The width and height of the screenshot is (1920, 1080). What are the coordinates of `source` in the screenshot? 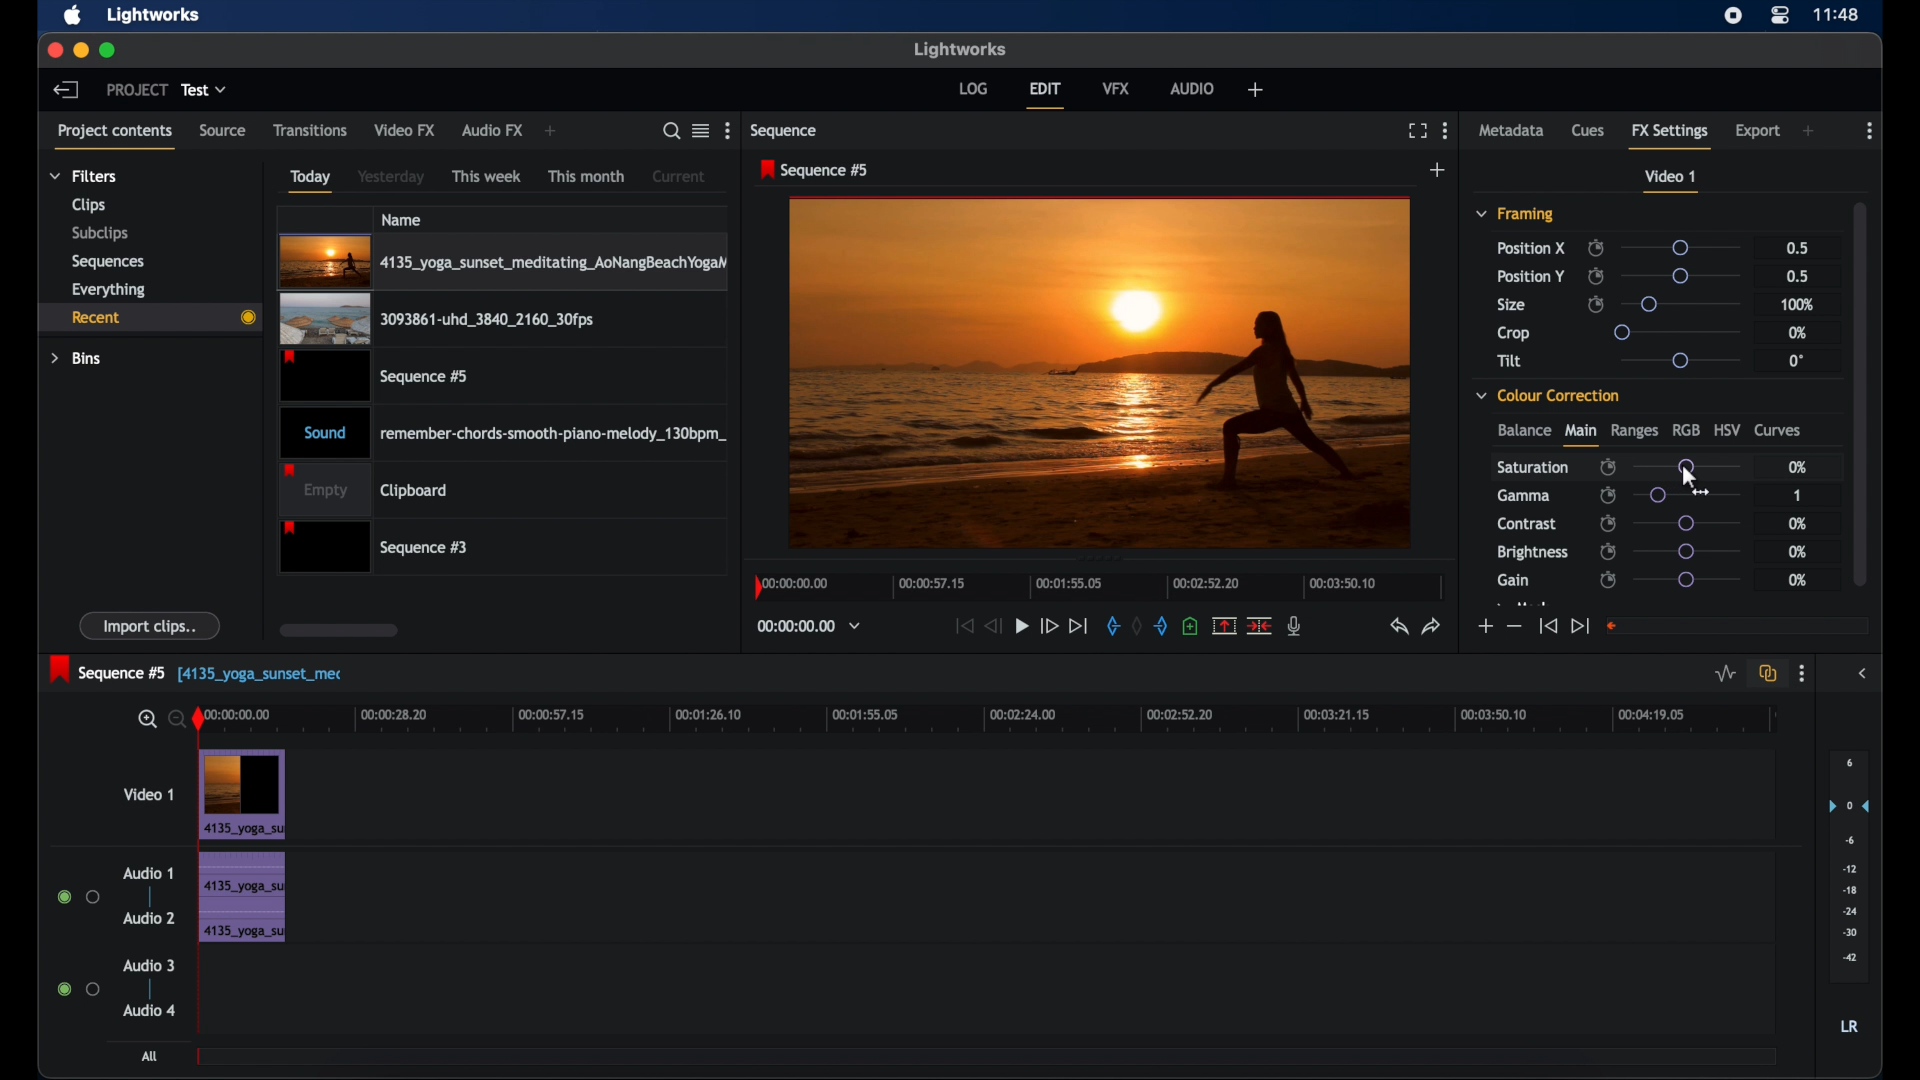 It's located at (223, 131).